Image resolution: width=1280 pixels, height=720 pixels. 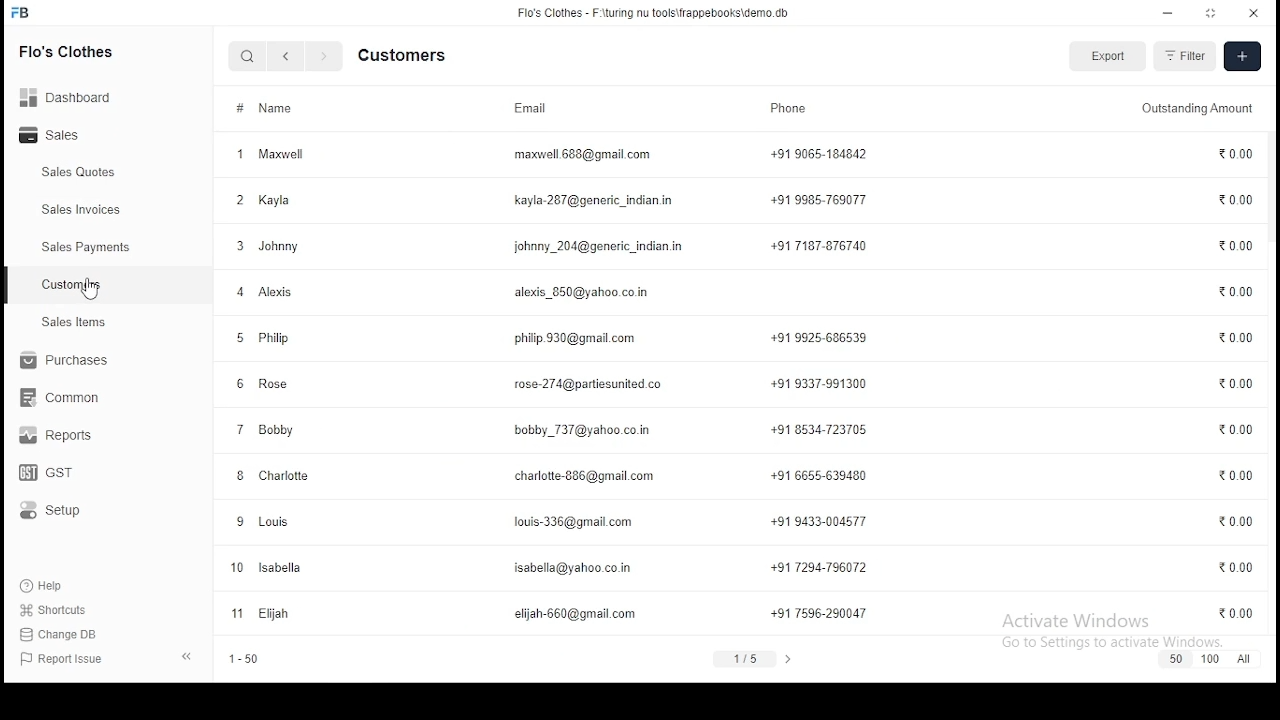 I want to click on +91 9433-004577, so click(x=823, y=523).